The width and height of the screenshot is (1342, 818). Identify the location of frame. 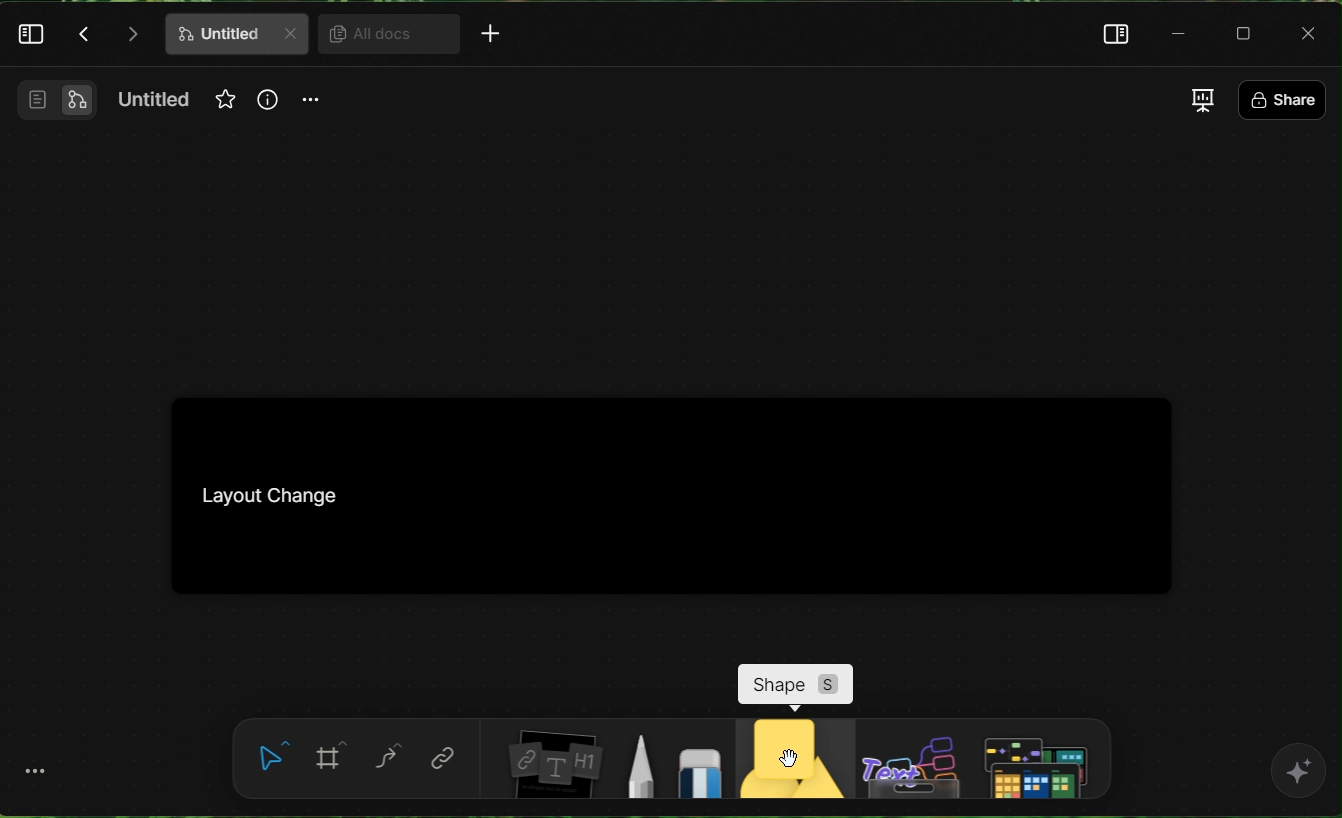
(332, 755).